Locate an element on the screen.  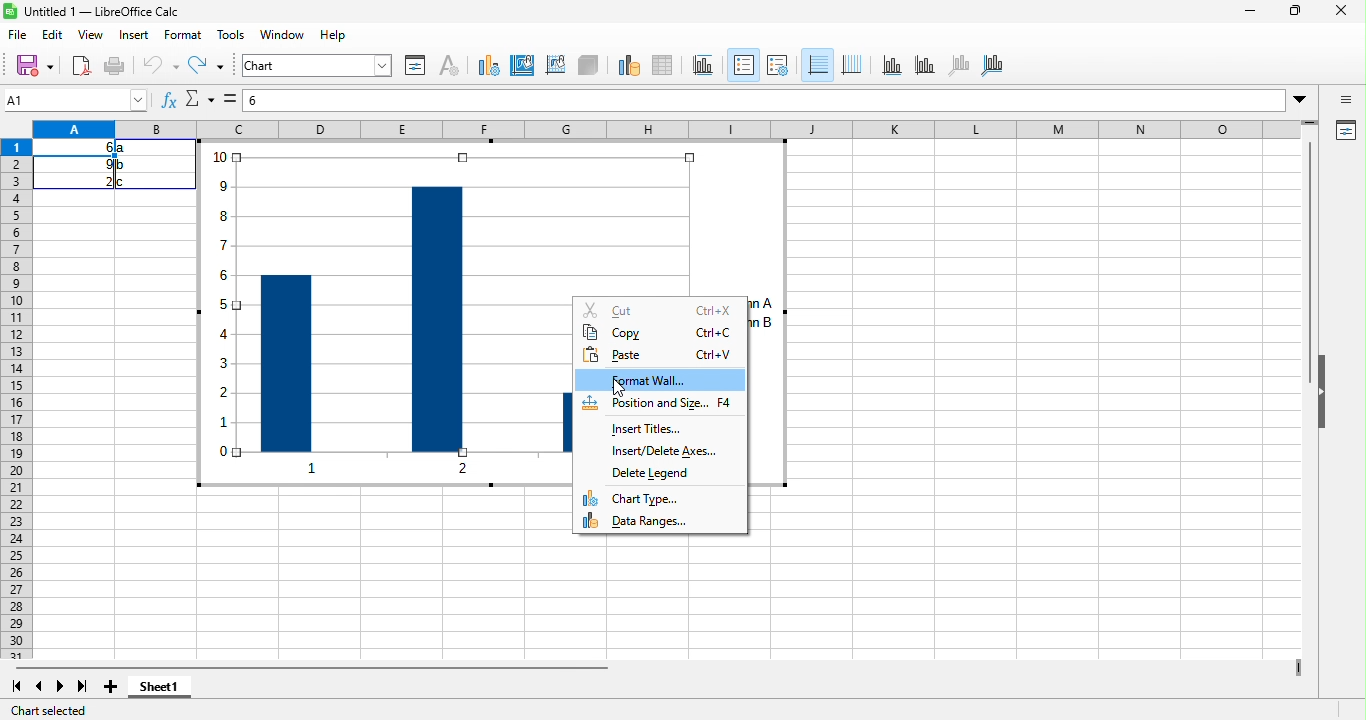
6 is located at coordinates (99, 147).